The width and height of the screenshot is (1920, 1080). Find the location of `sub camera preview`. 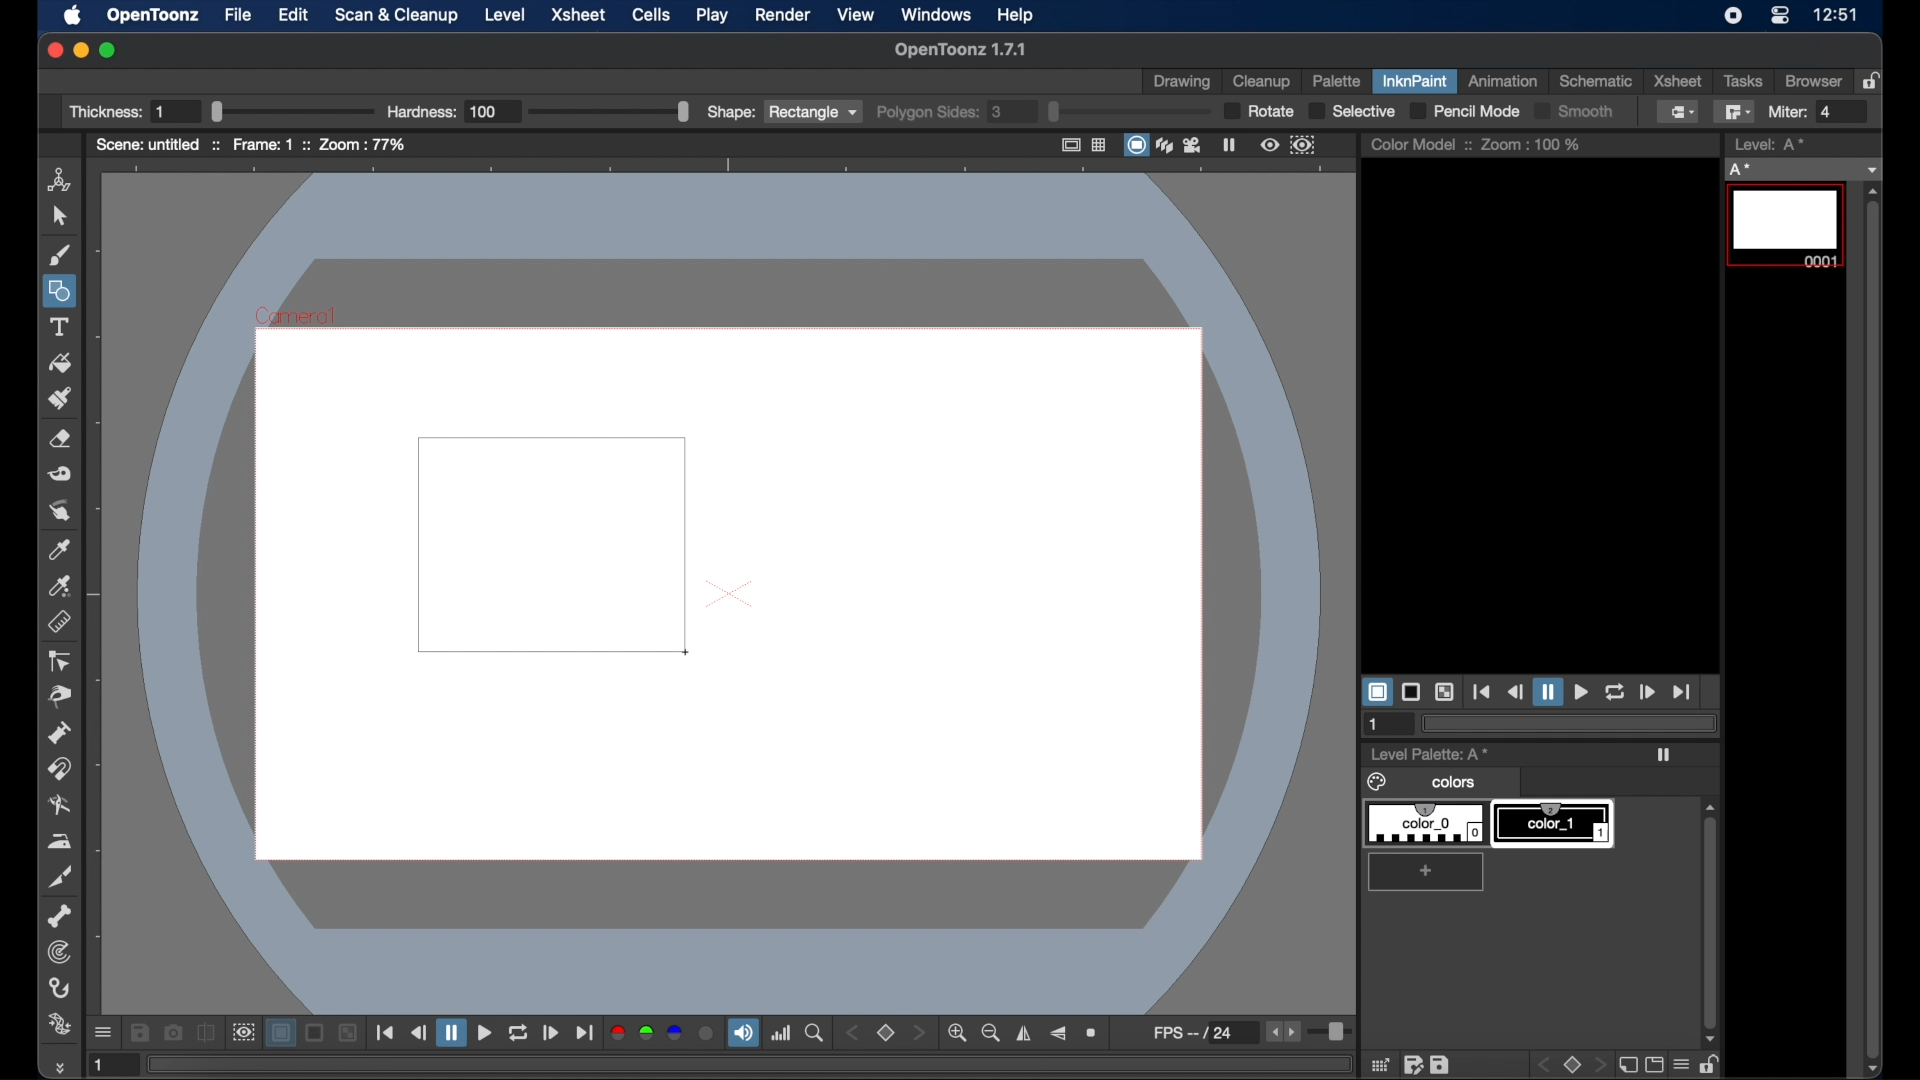

sub camera preview is located at coordinates (1303, 145).